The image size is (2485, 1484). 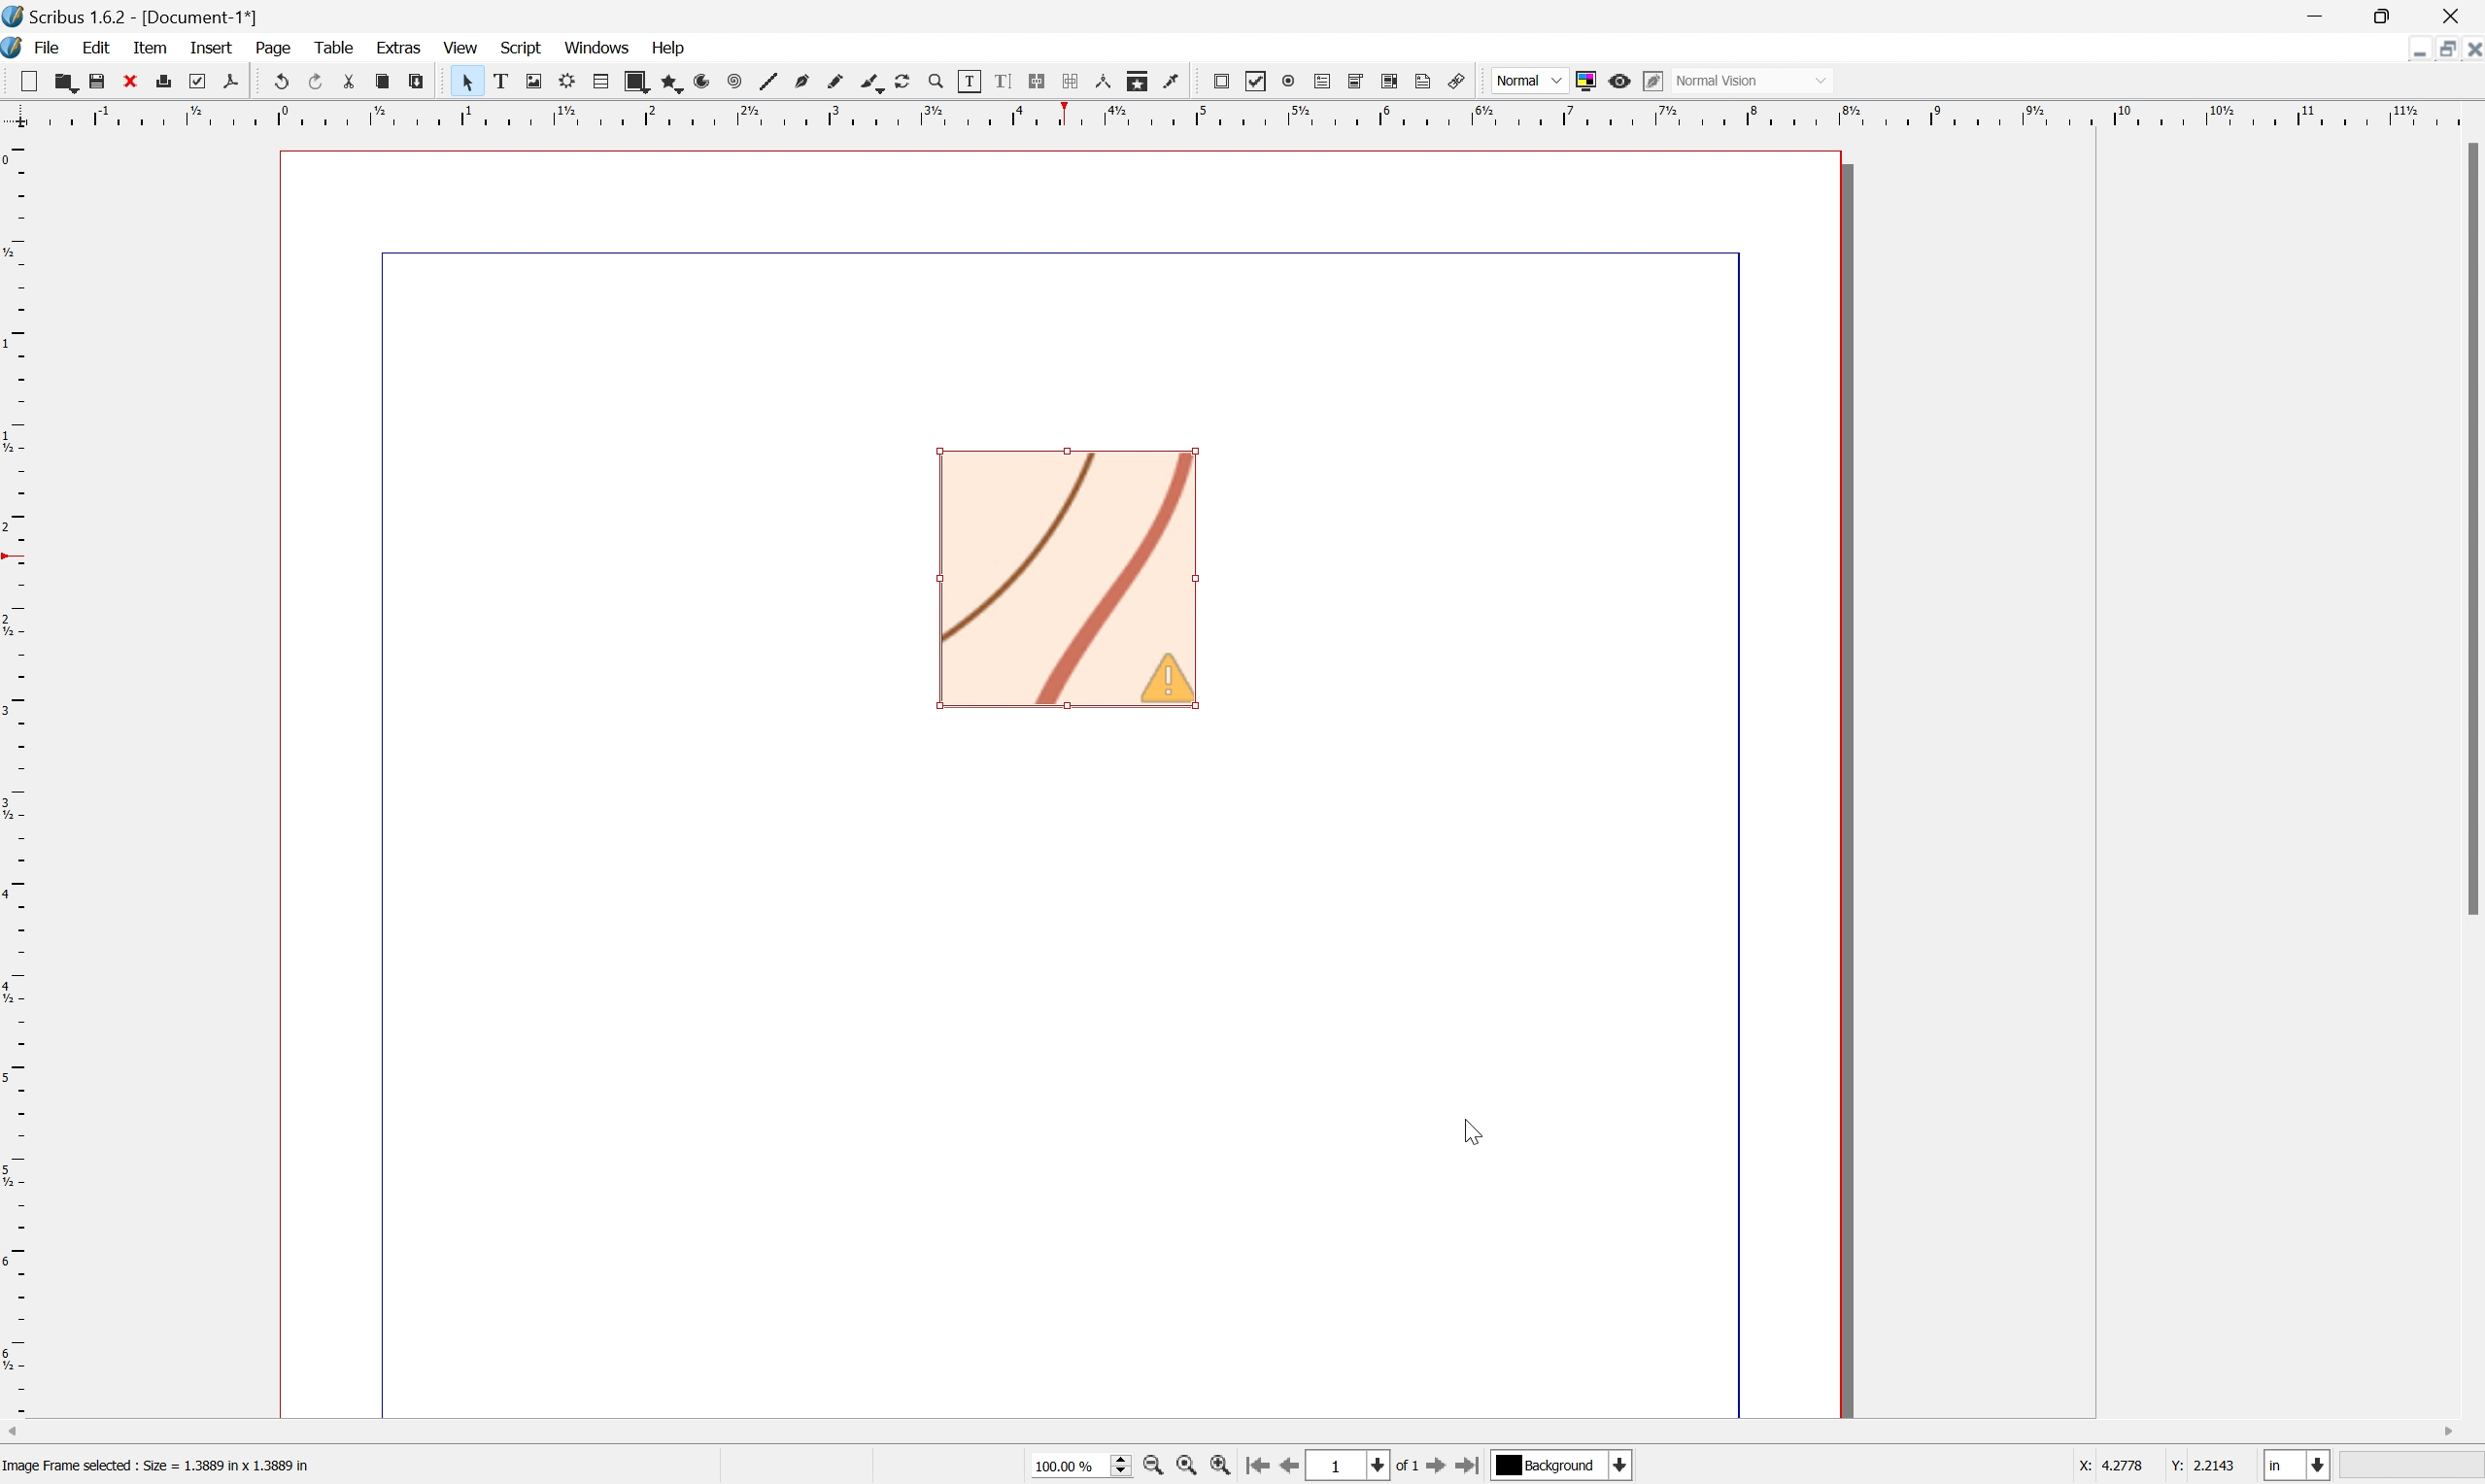 I want to click on Image frame, so click(x=531, y=77).